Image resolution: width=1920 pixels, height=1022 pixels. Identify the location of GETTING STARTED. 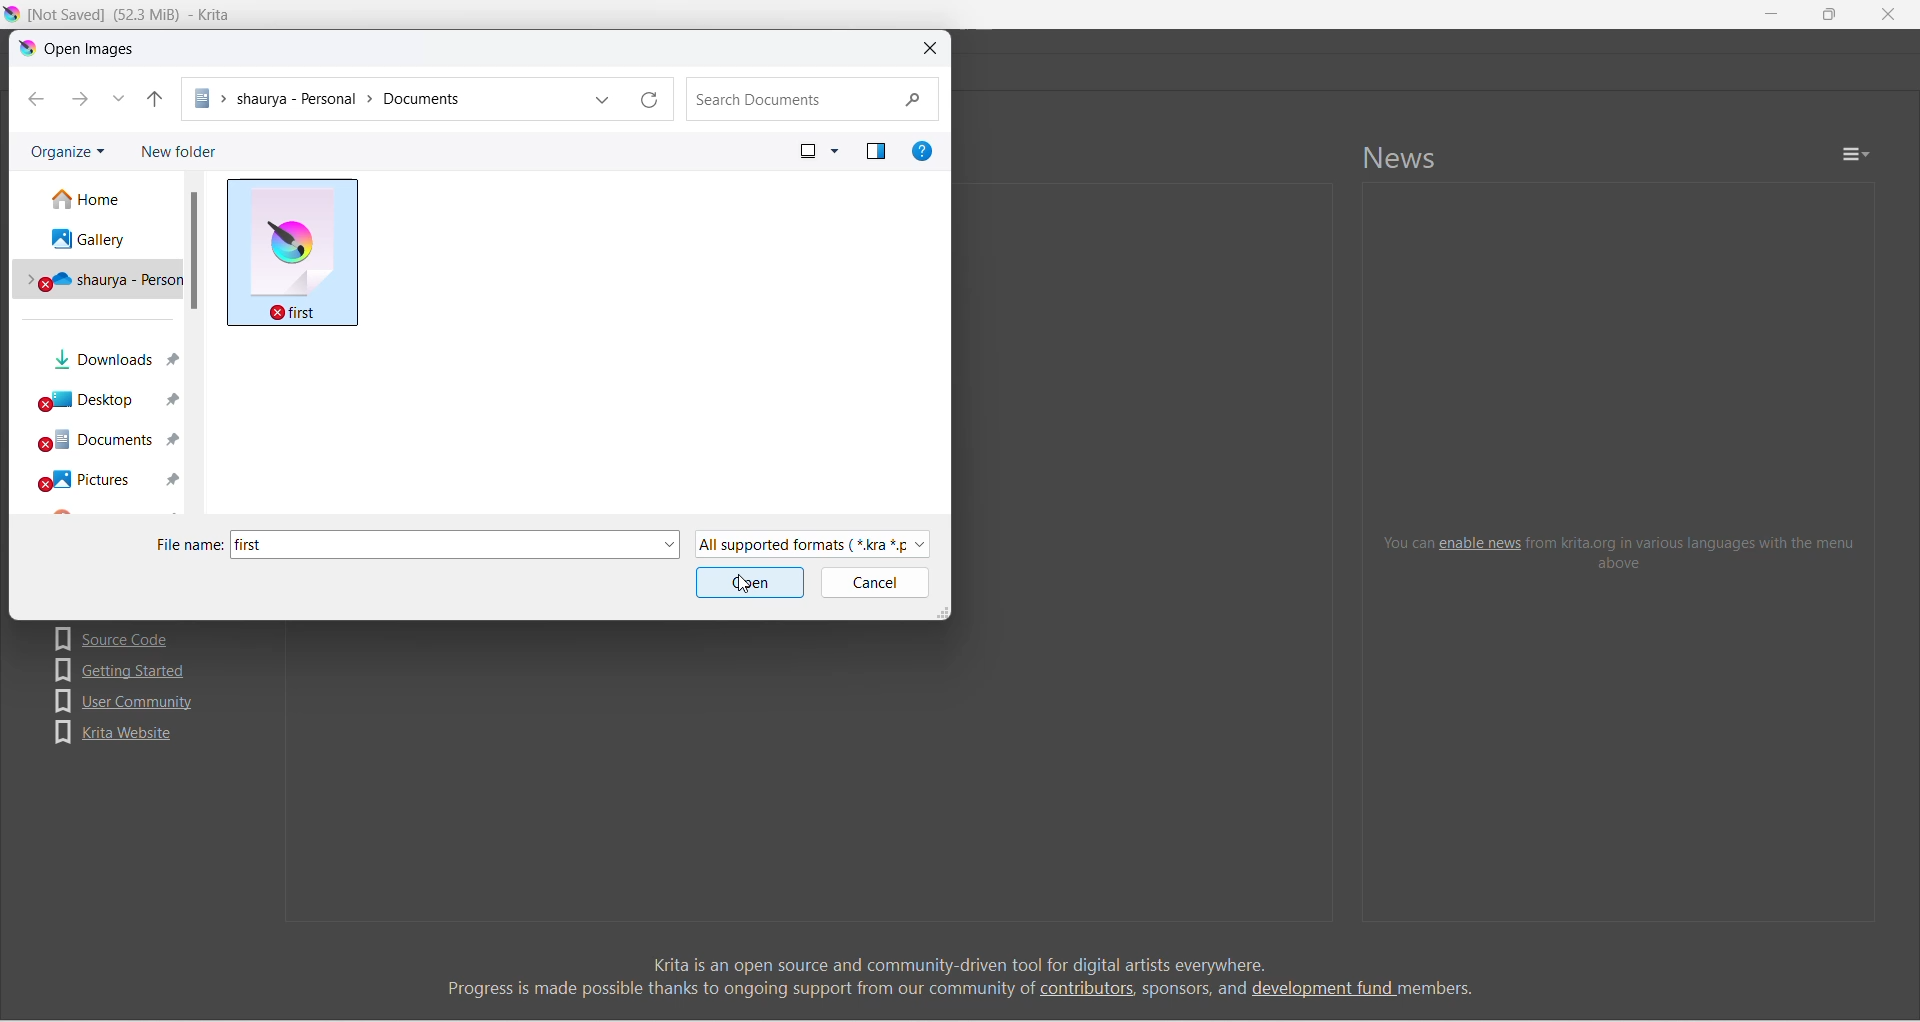
(124, 670).